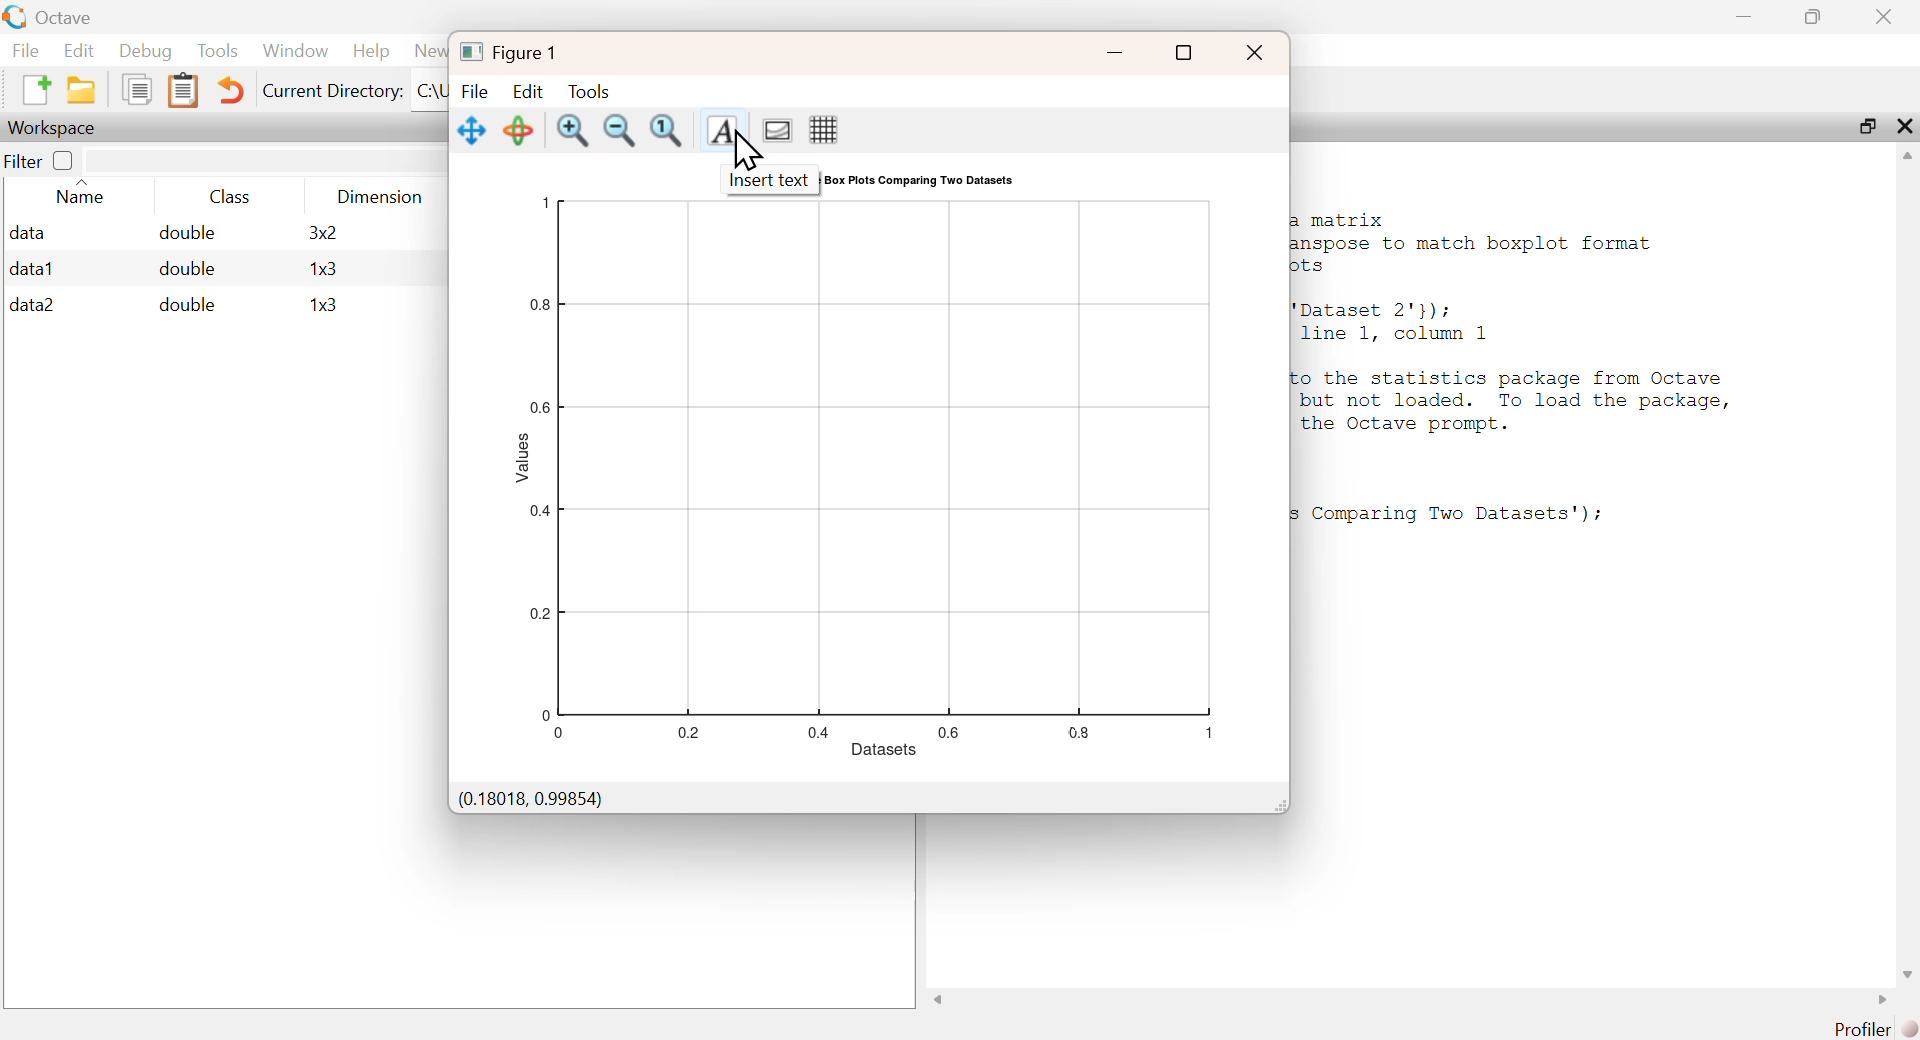  I want to click on Undo, so click(233, 92).